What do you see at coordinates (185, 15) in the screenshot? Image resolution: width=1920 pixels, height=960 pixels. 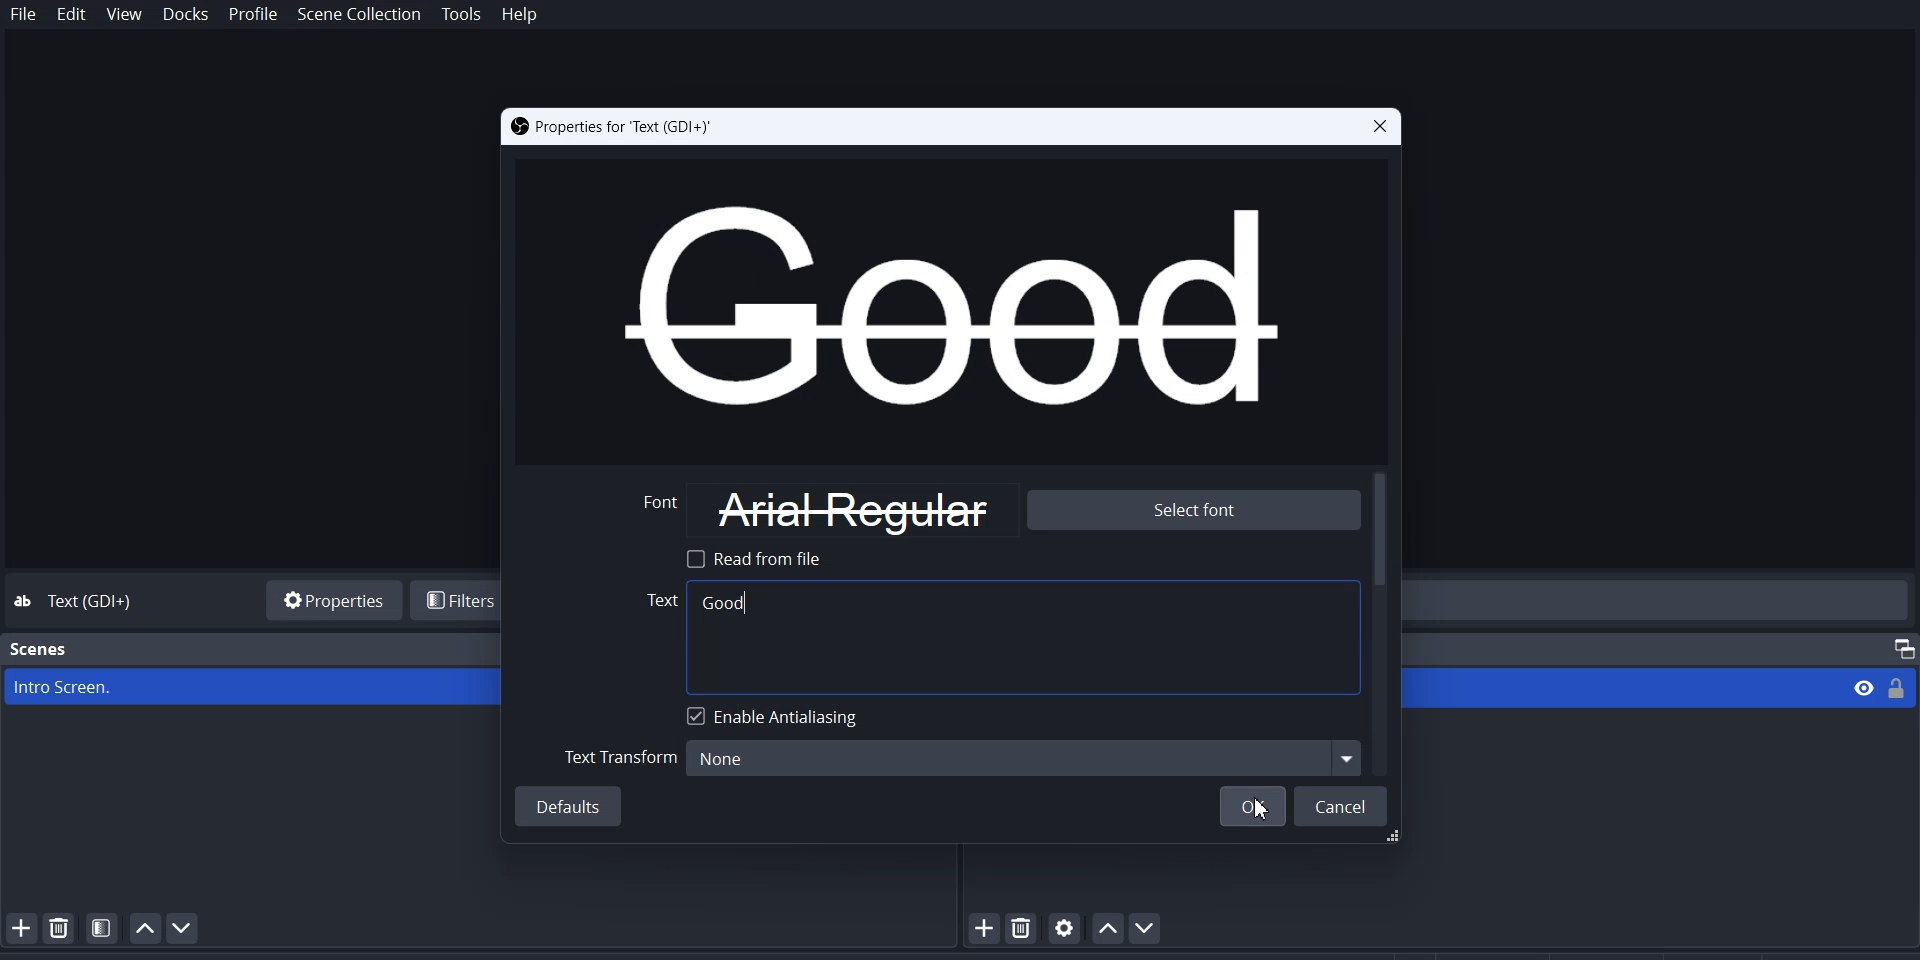 I see `Docks` at bounding box center [185, 15].